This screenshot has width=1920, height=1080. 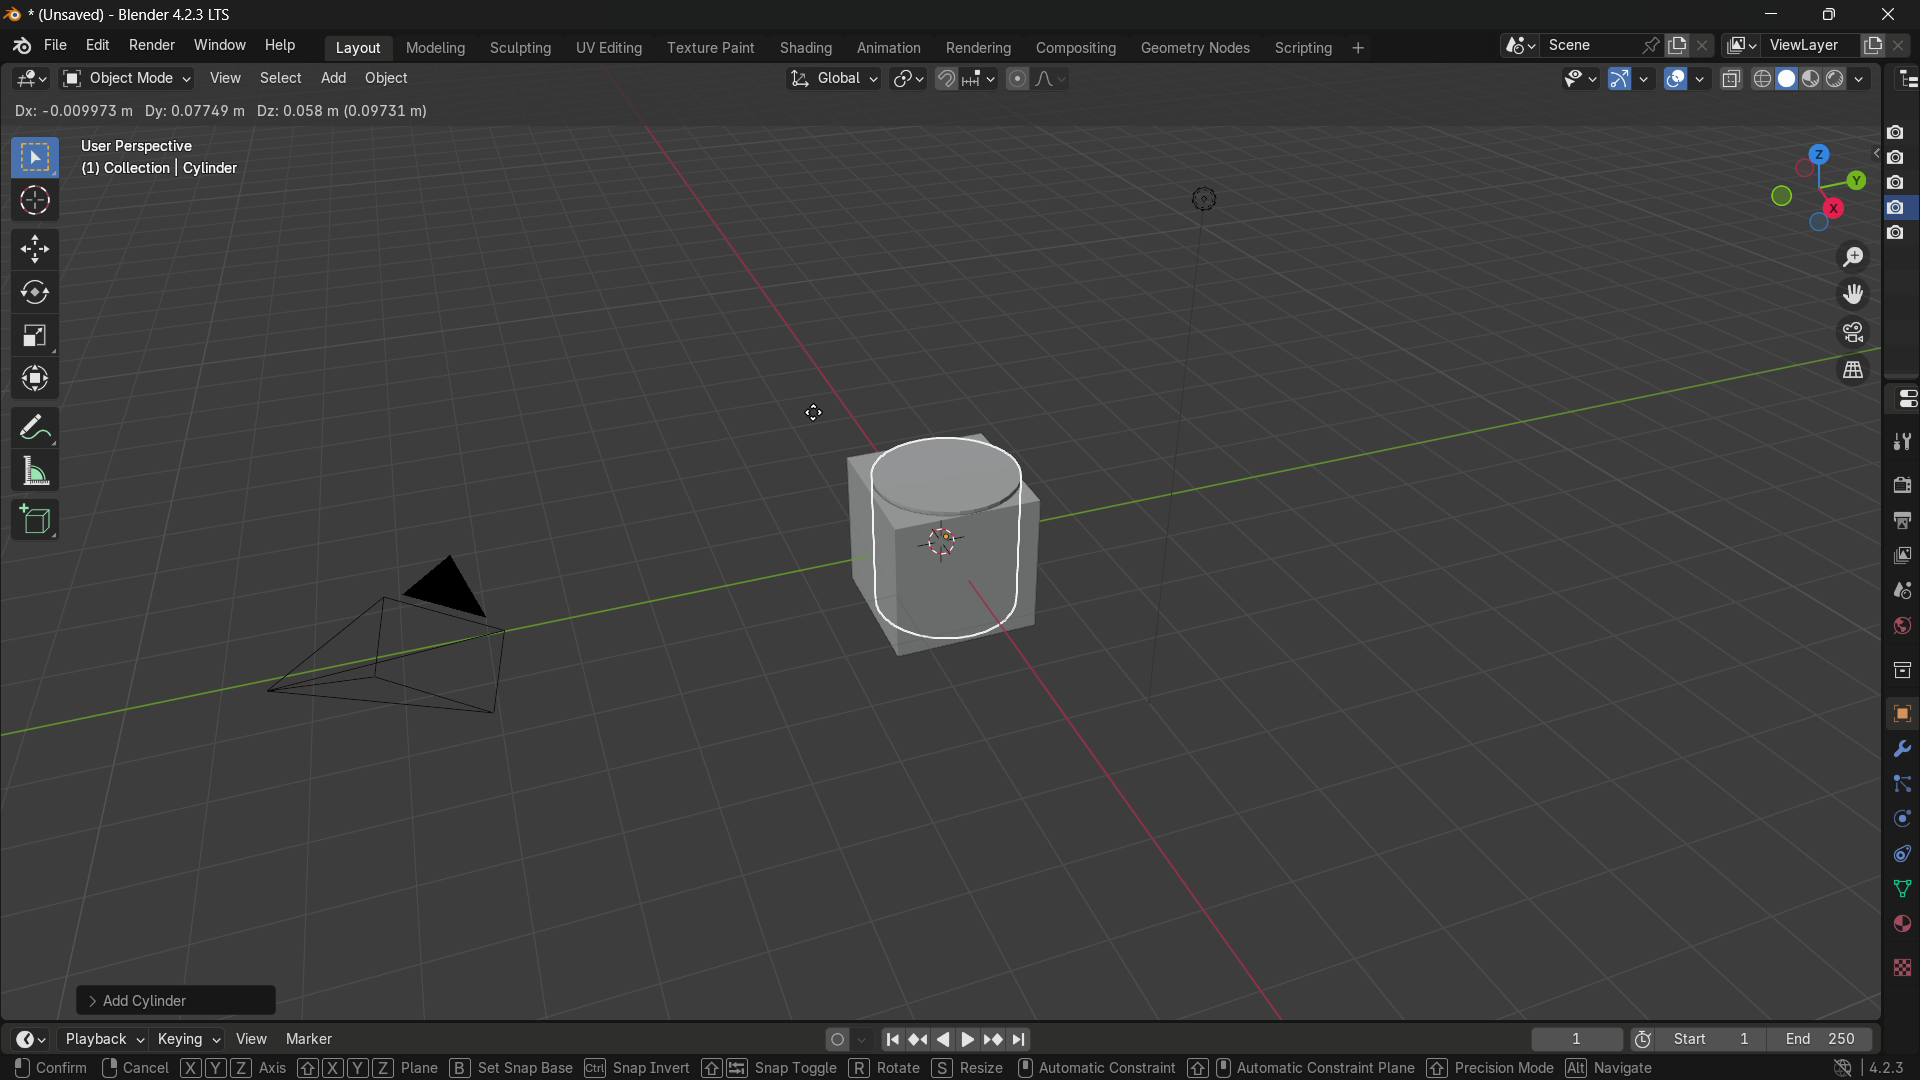 What do you see at coordinates (910, 78) in the screenshot?
I see `transformation pivot table` at bounding box center [910, 78].